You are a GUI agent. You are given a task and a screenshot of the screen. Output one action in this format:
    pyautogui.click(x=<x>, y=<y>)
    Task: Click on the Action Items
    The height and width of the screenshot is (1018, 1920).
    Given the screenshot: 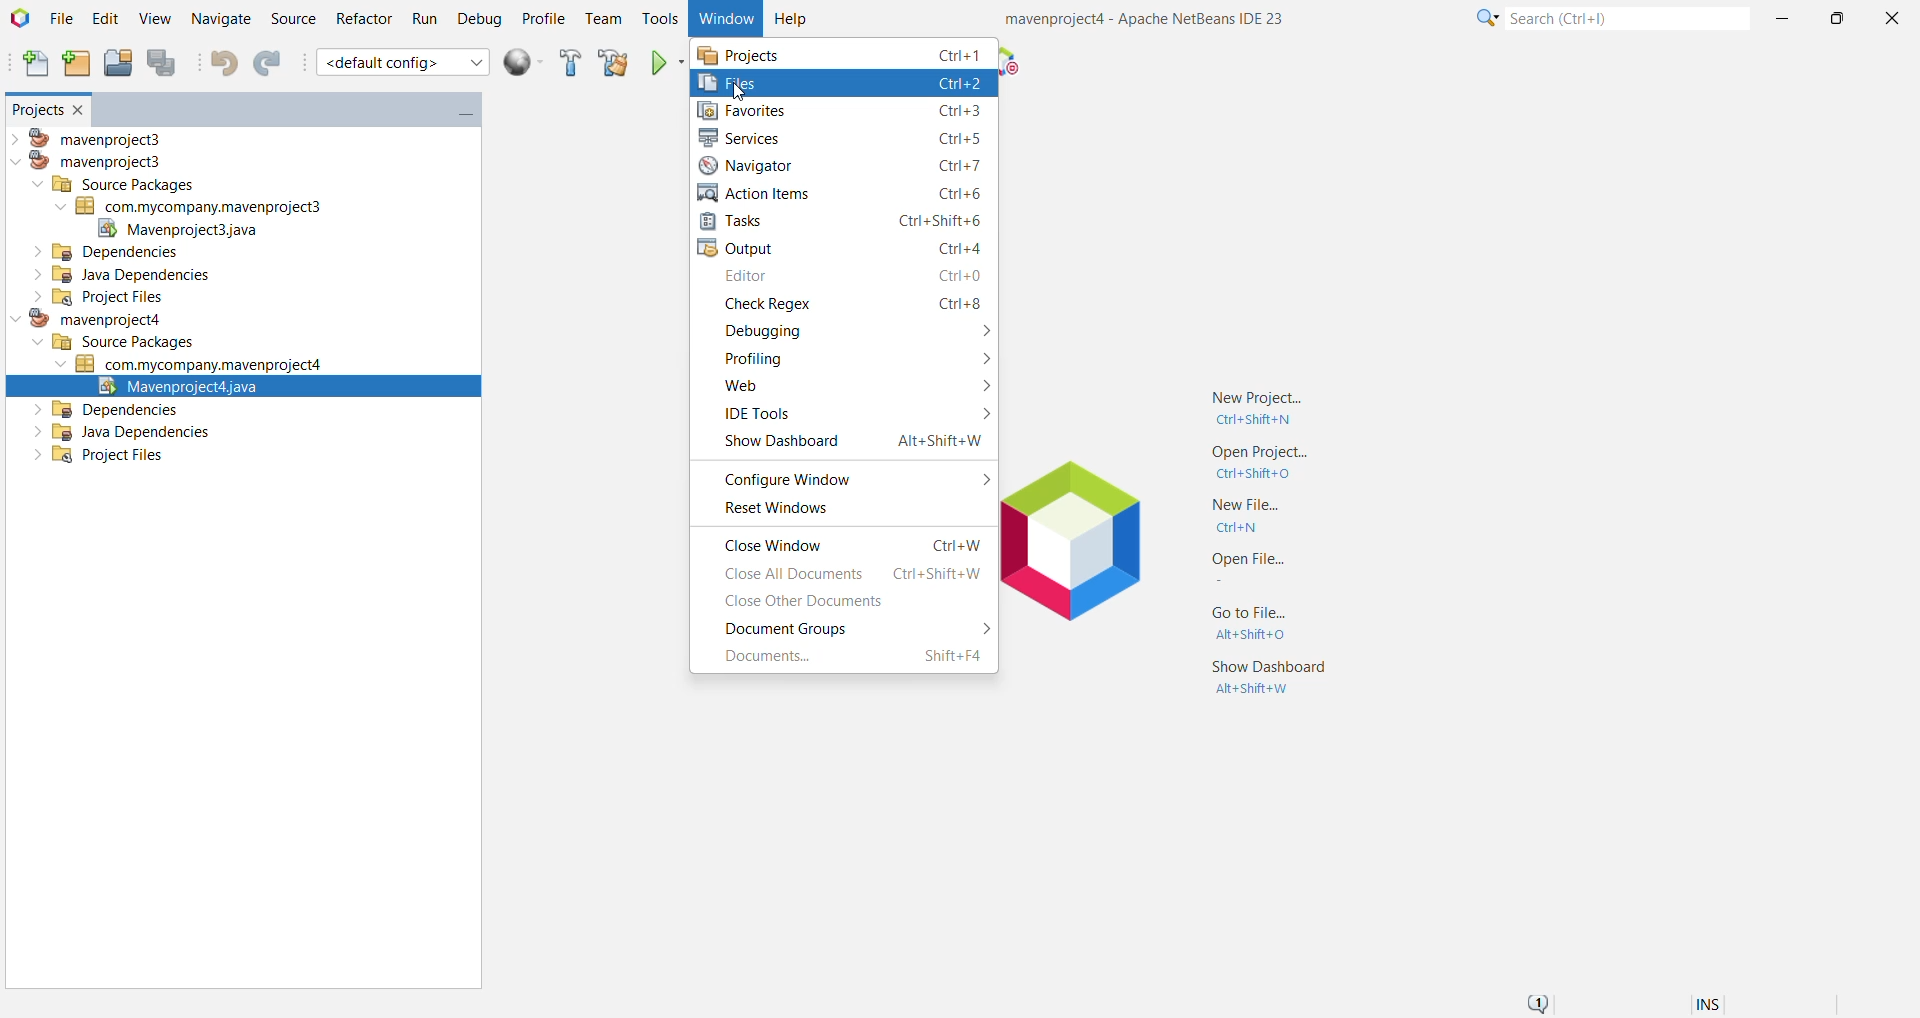 What is the action you would take?
    pyautogui.click(x=842, y=193)
    